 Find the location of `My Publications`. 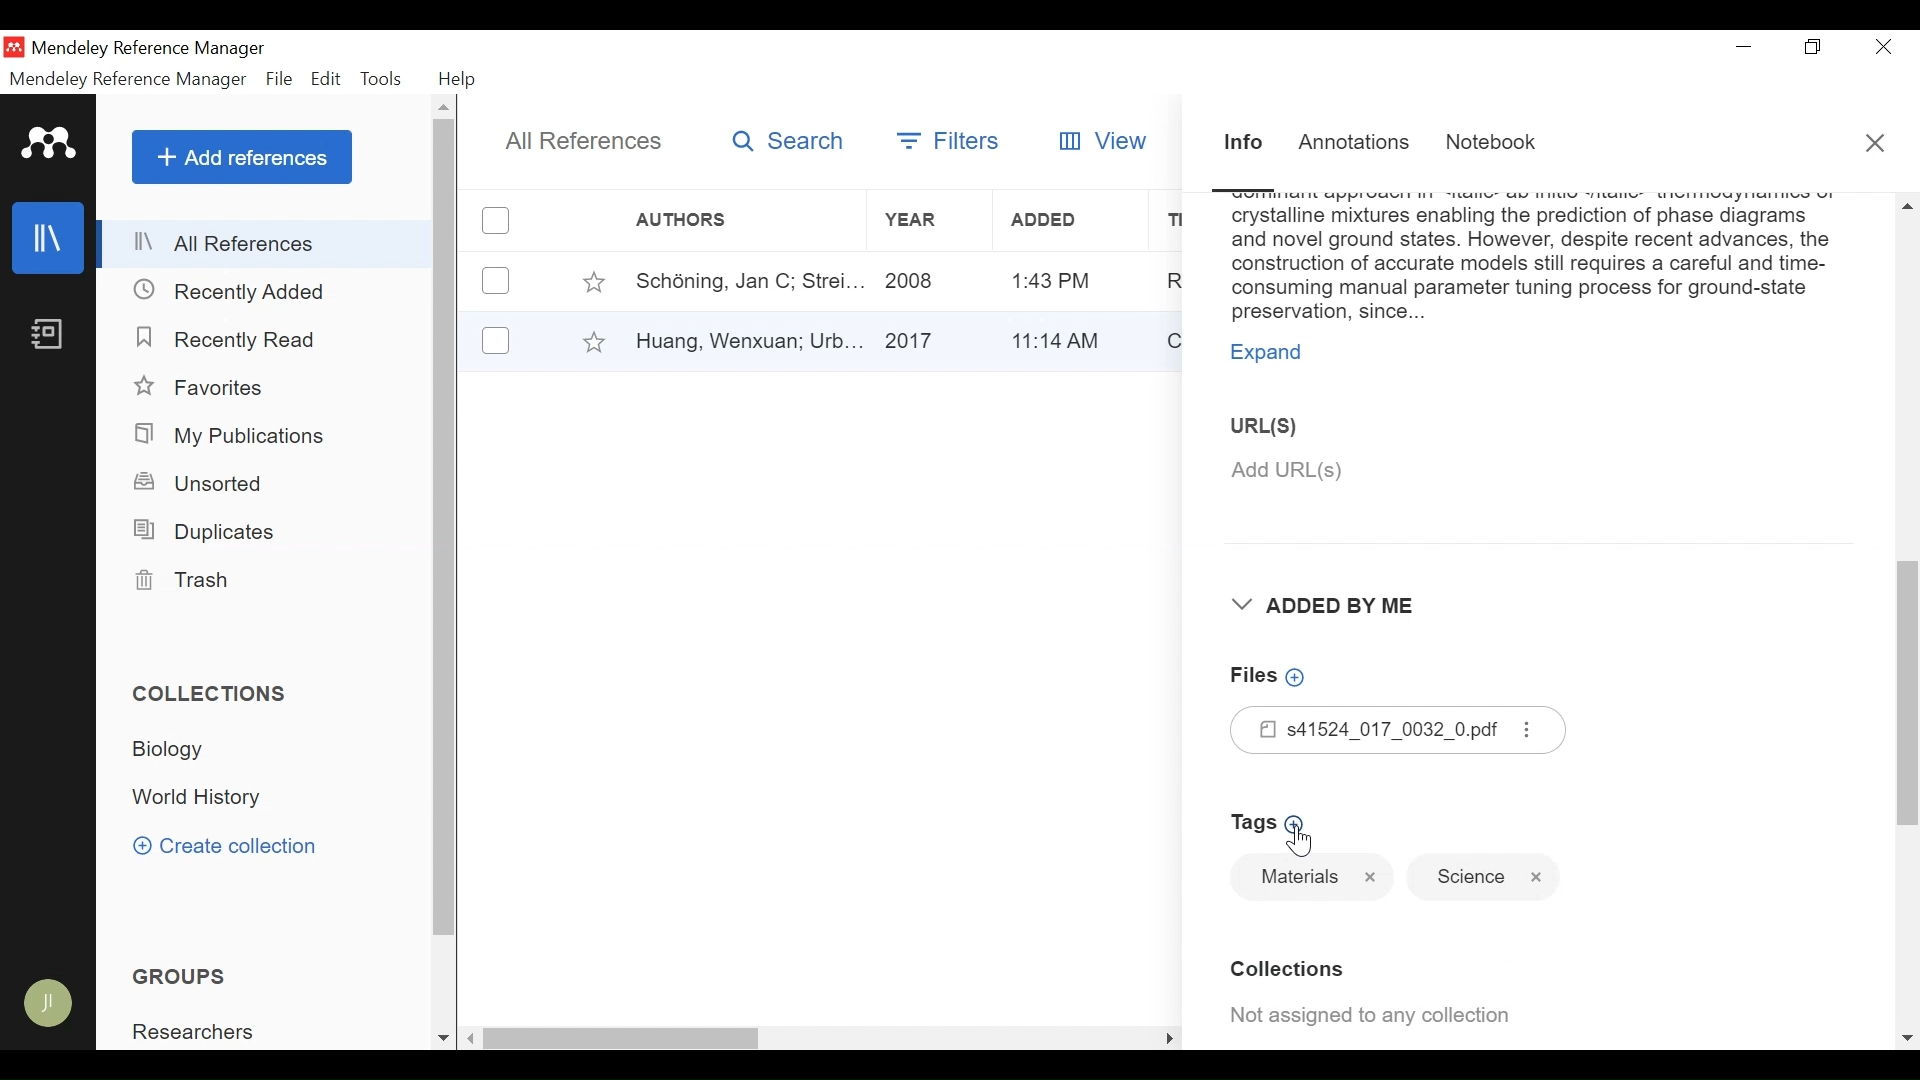

My Publications is located at coordinates (232, 437).